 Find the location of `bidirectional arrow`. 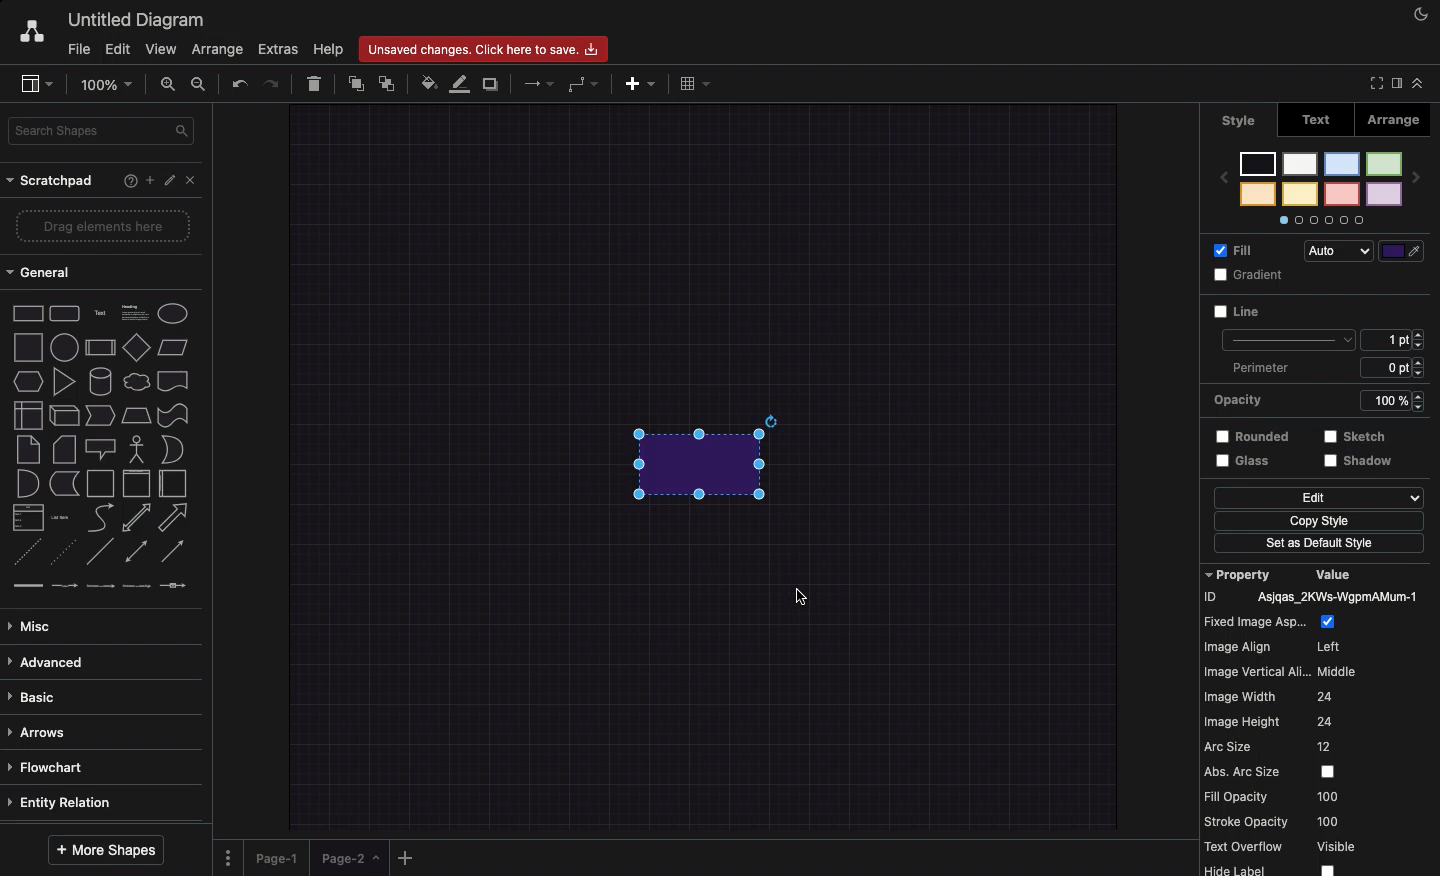

bidirectional arrow is located at coordinates (136, 517).